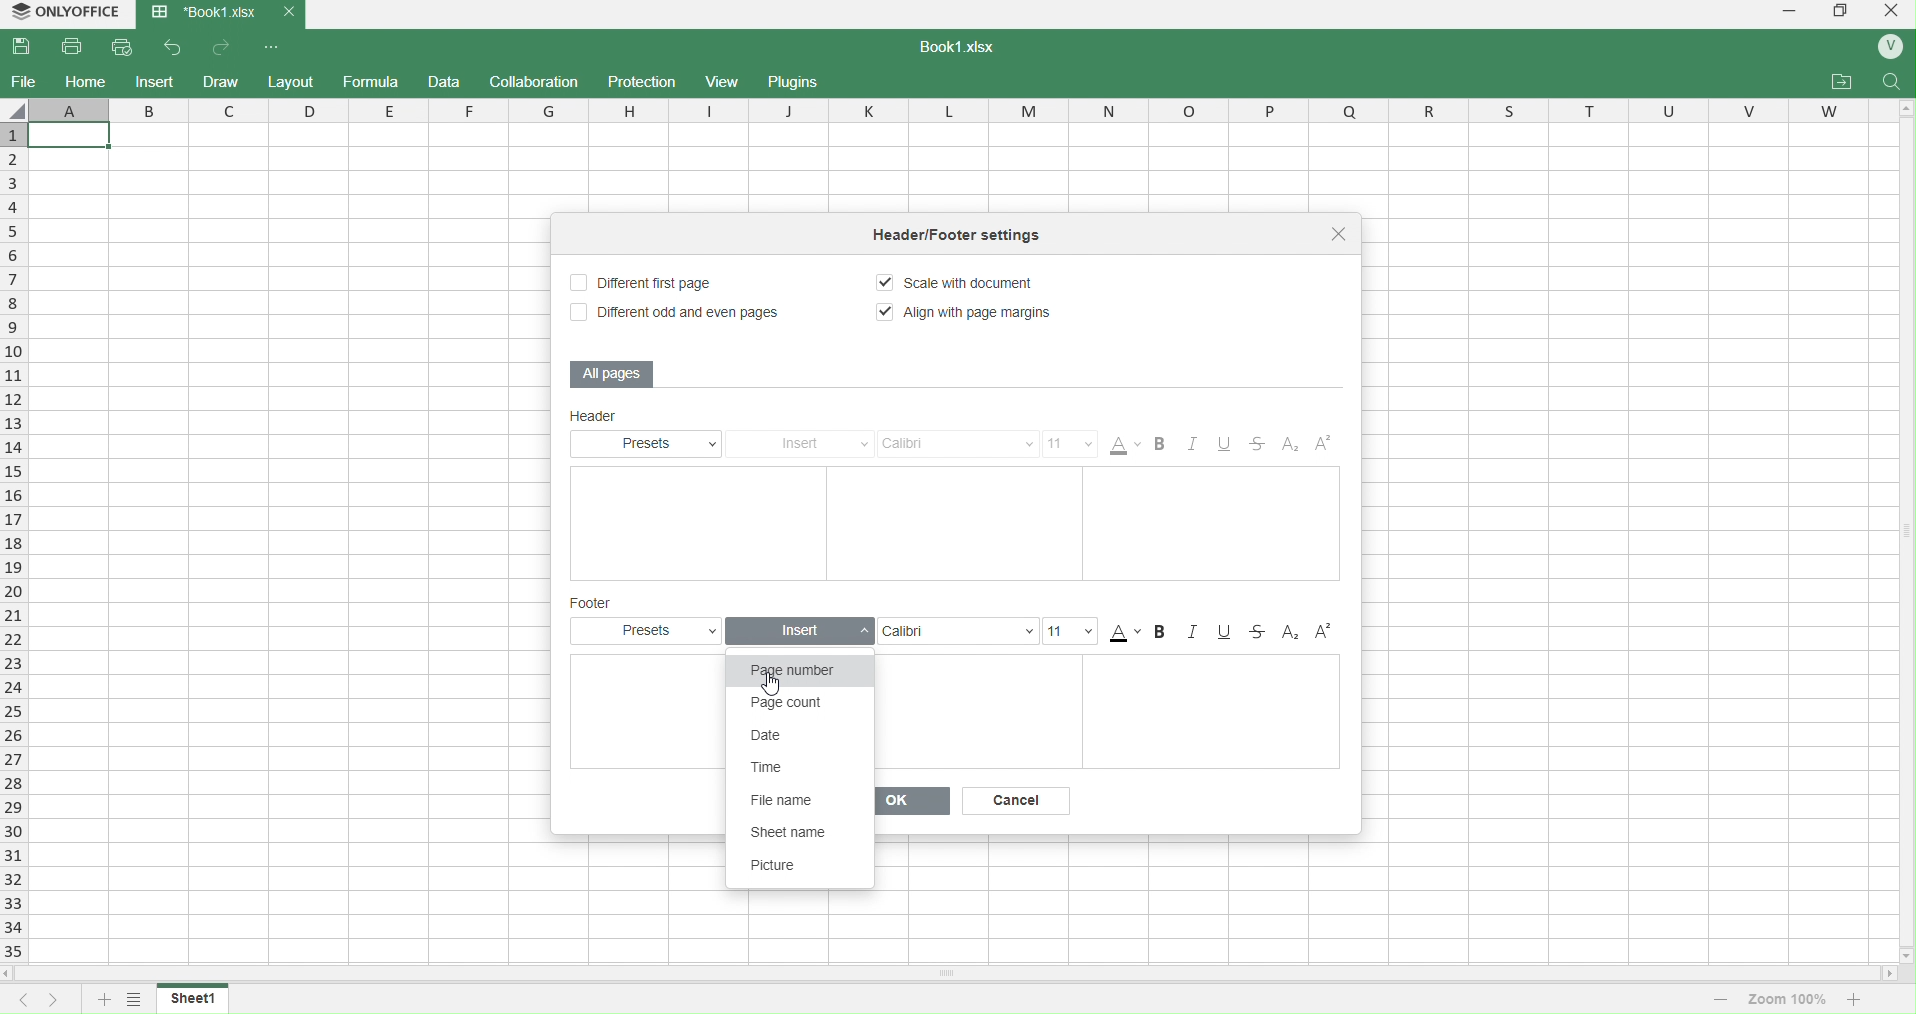 Image resolution: width=1916 pixels, height=1014 pixels. Describe the element at coordinates (959, 444) in the screenshot. I see `Calibri` at that location.